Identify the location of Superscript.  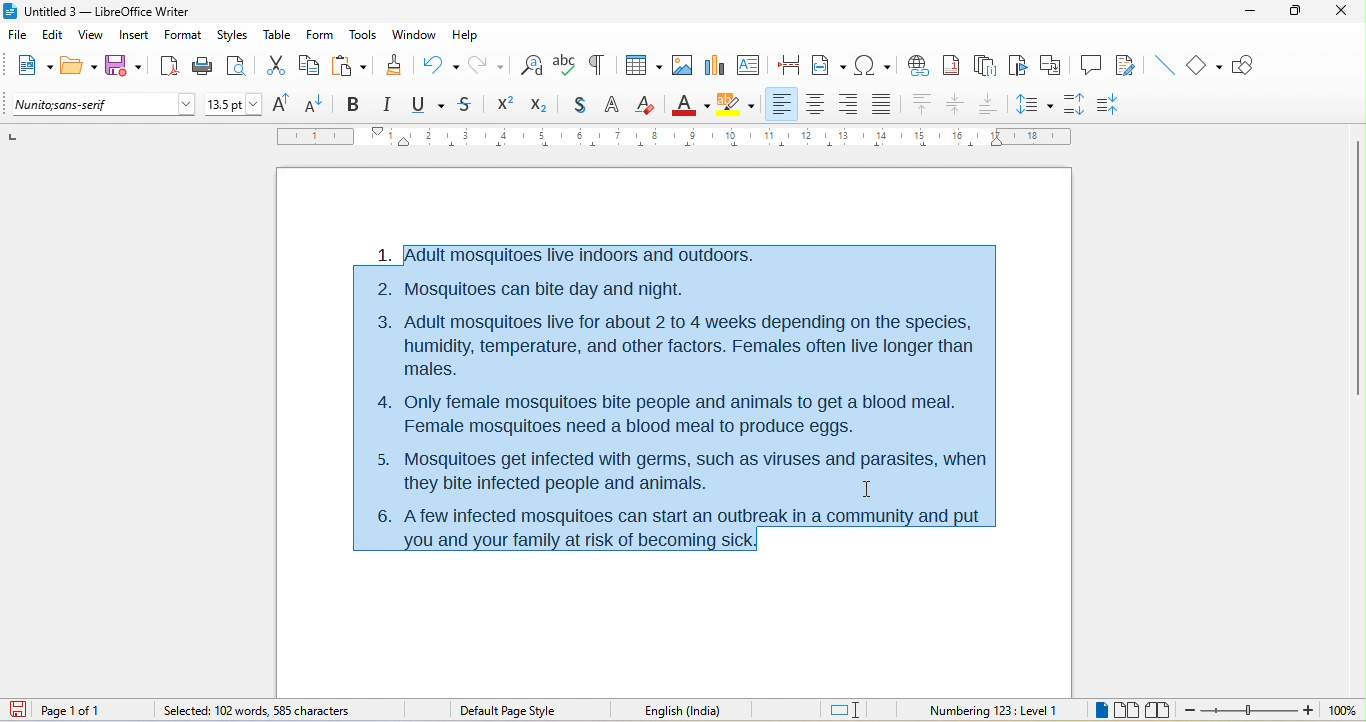
(502, 106).